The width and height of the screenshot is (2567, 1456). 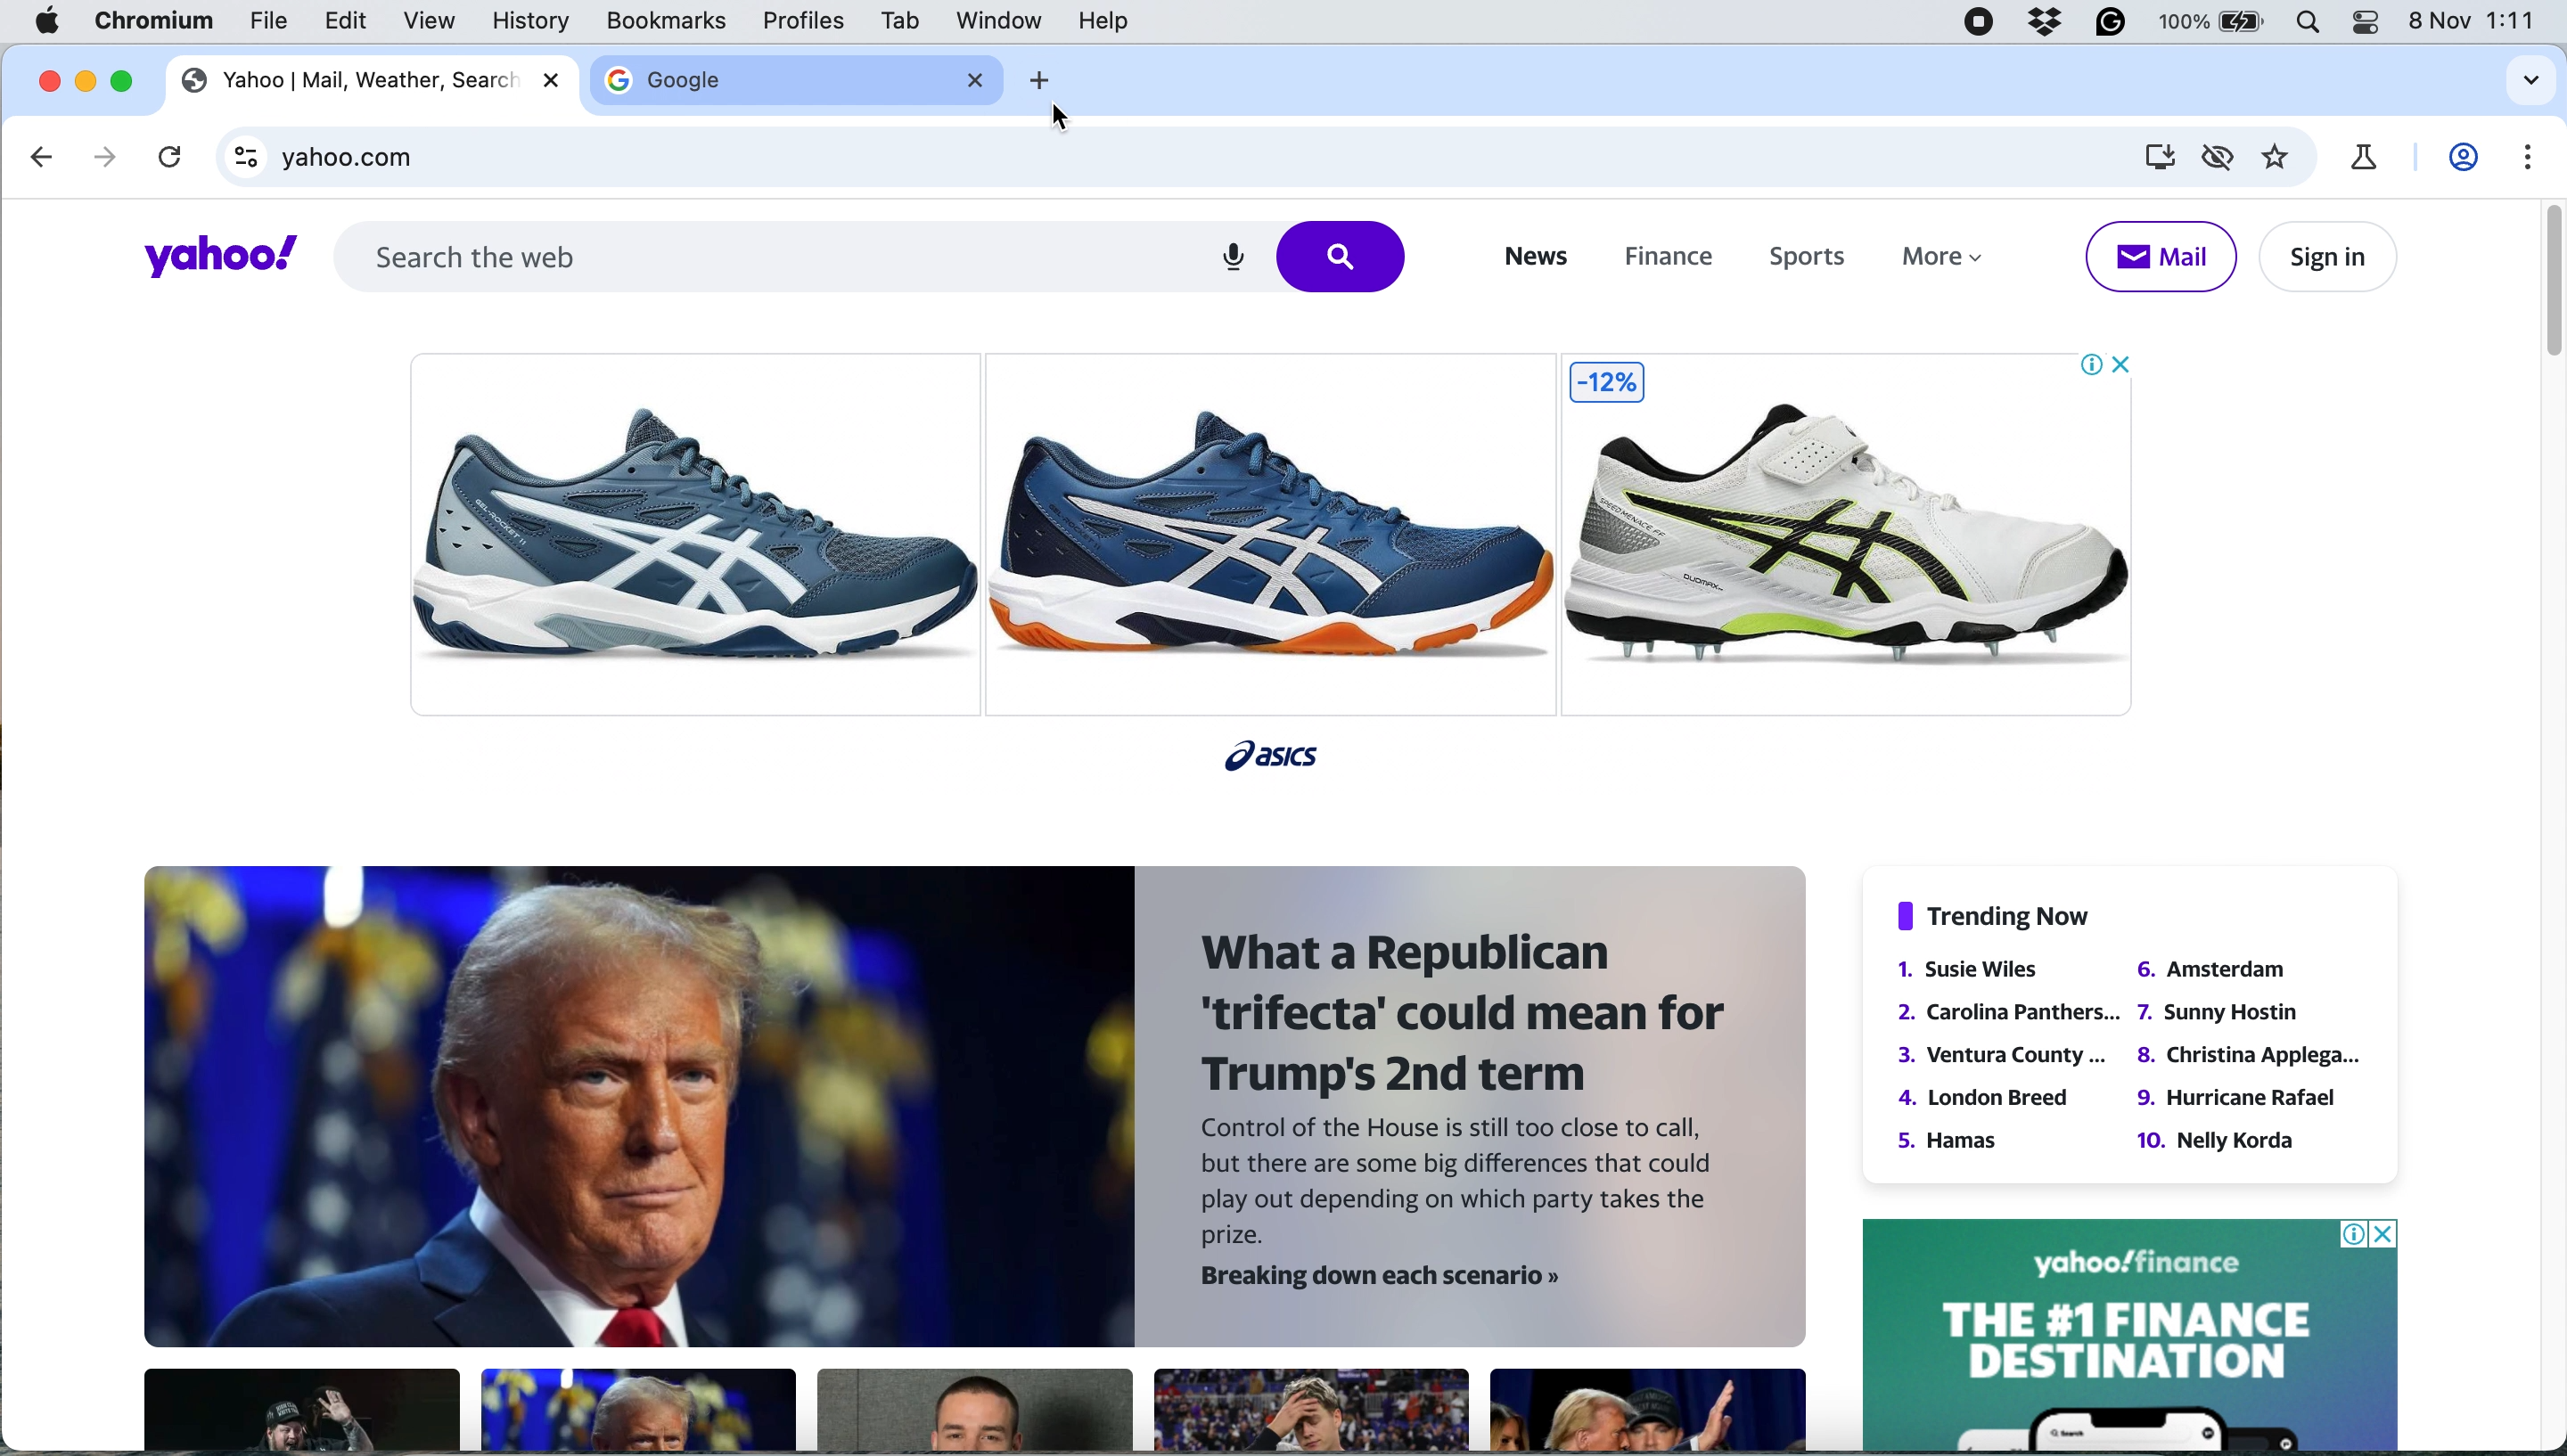 What do you see at coordinates (896, 21) in the screenshot?
I see `tab` at bounding box center [896, 21].